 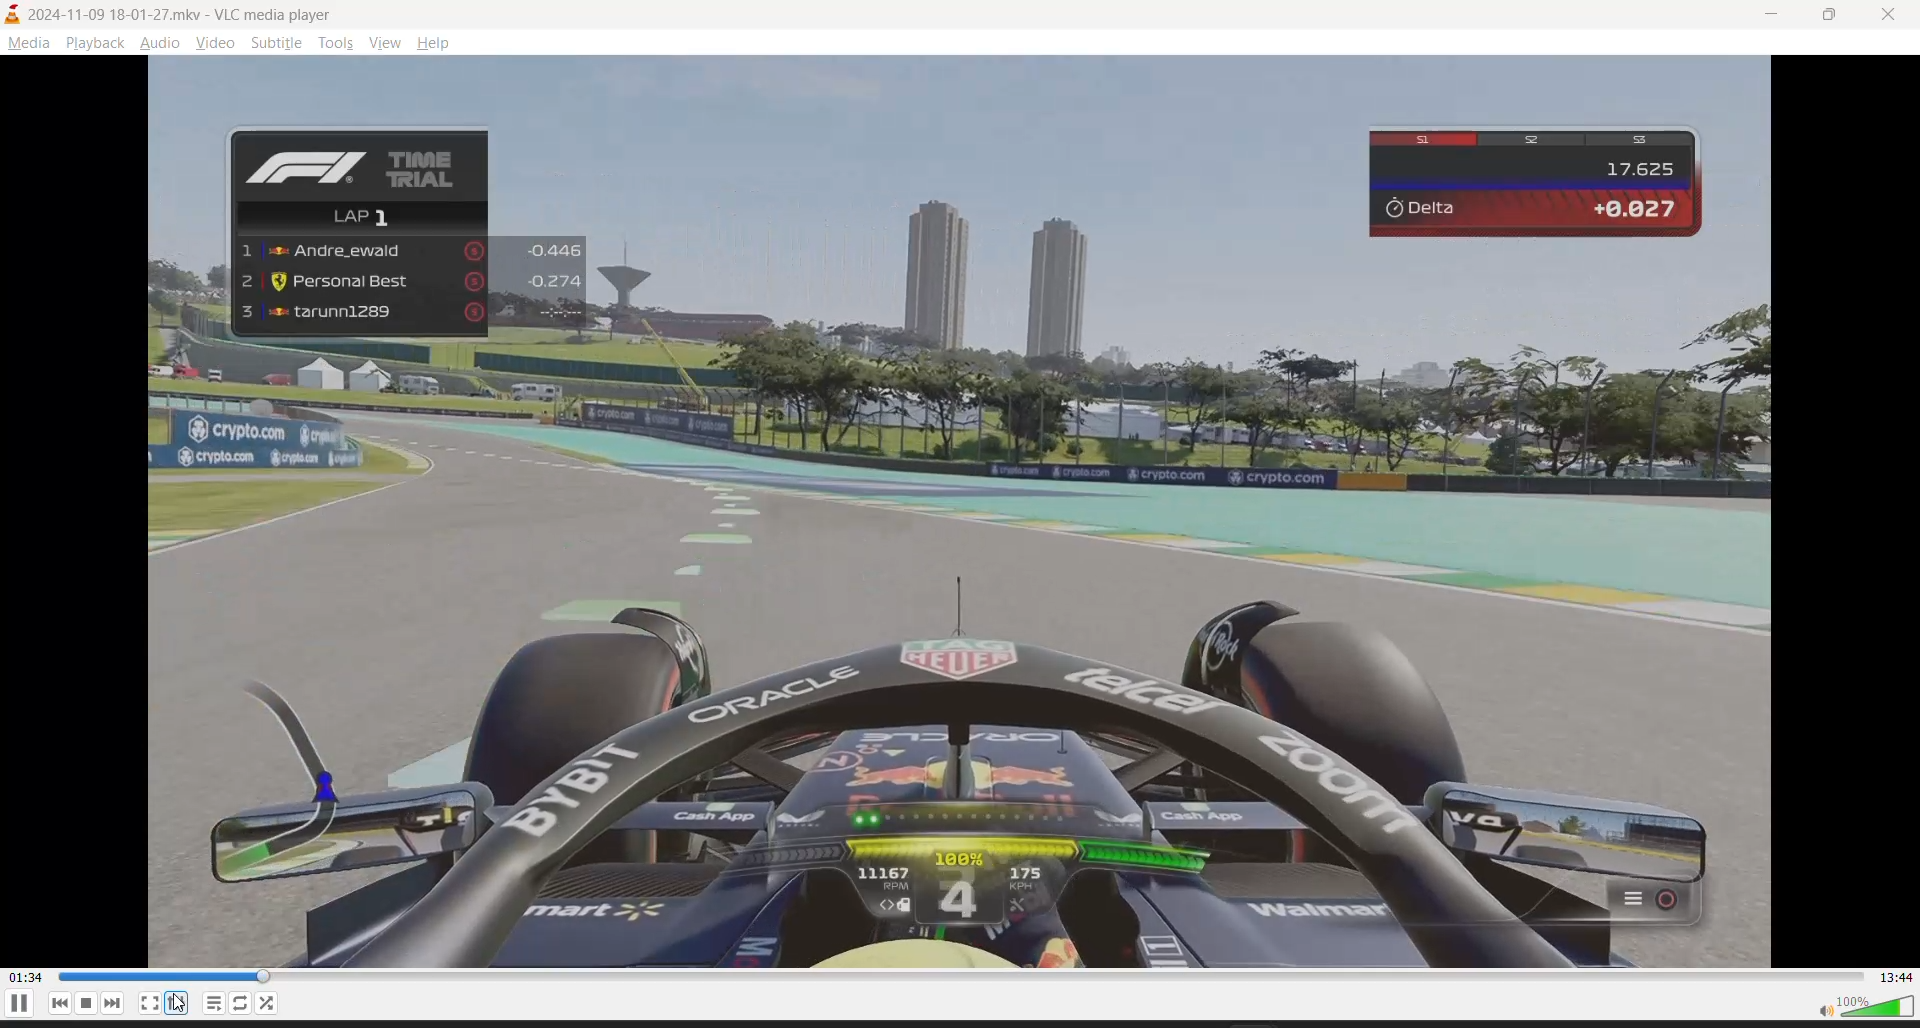 What do you see at coordinates (87, 1005) in the screenshot?
I see `stop` at bounding box center [87, 1005].